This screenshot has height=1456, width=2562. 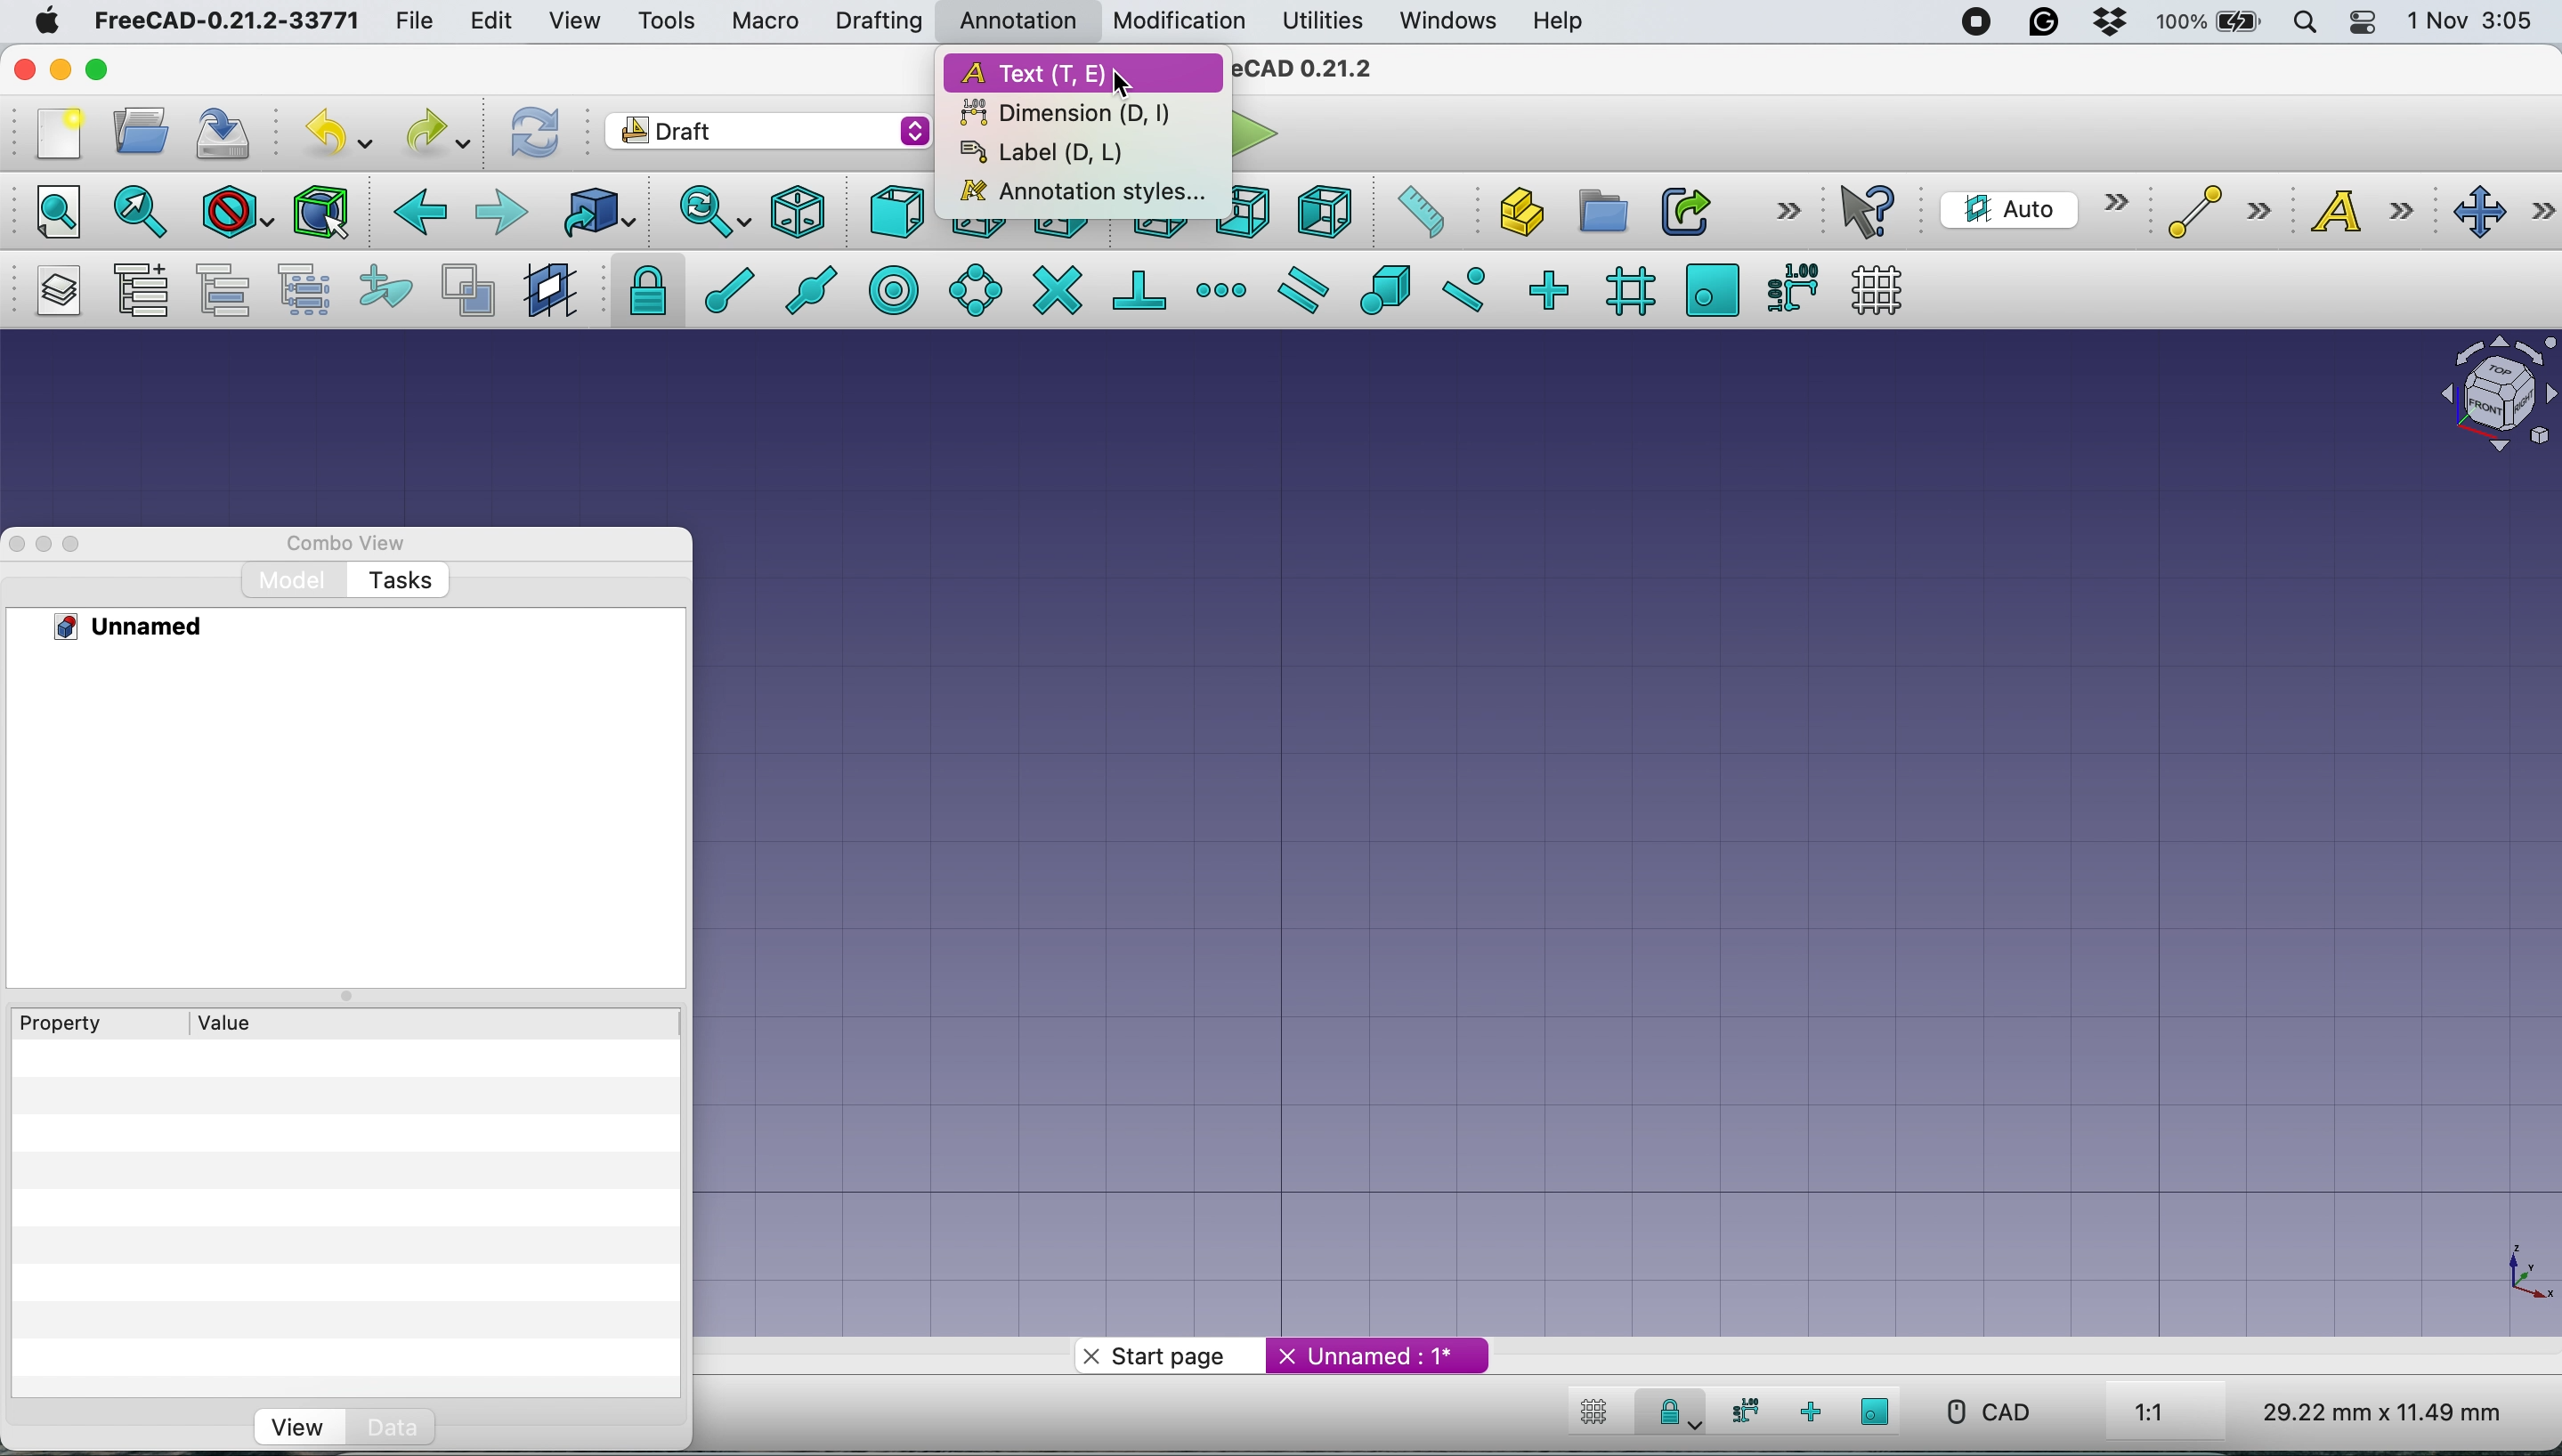 What do you see at coordinates (2028, 210) in the screenshot?
I see `current working plane` at bounding box center [2028, 210].